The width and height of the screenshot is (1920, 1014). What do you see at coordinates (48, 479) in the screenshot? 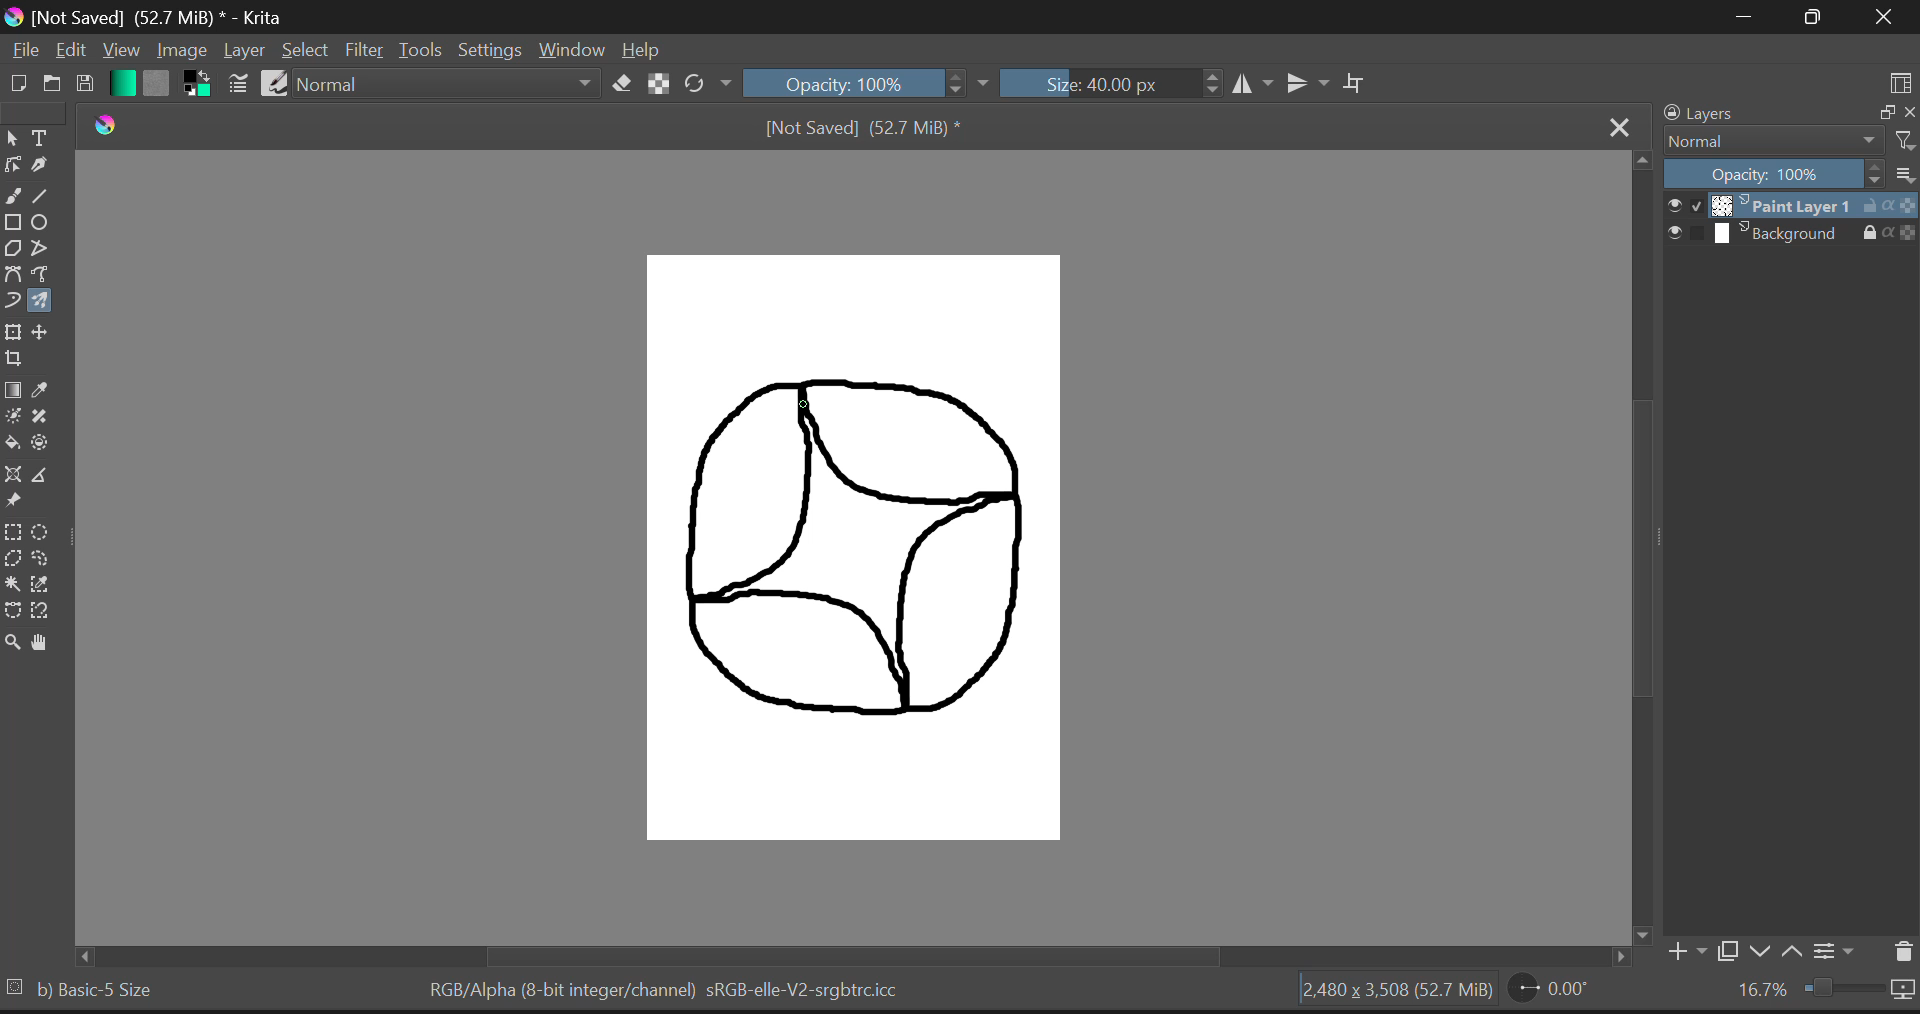
I see `Measurements` at bounding box center [48, 479].